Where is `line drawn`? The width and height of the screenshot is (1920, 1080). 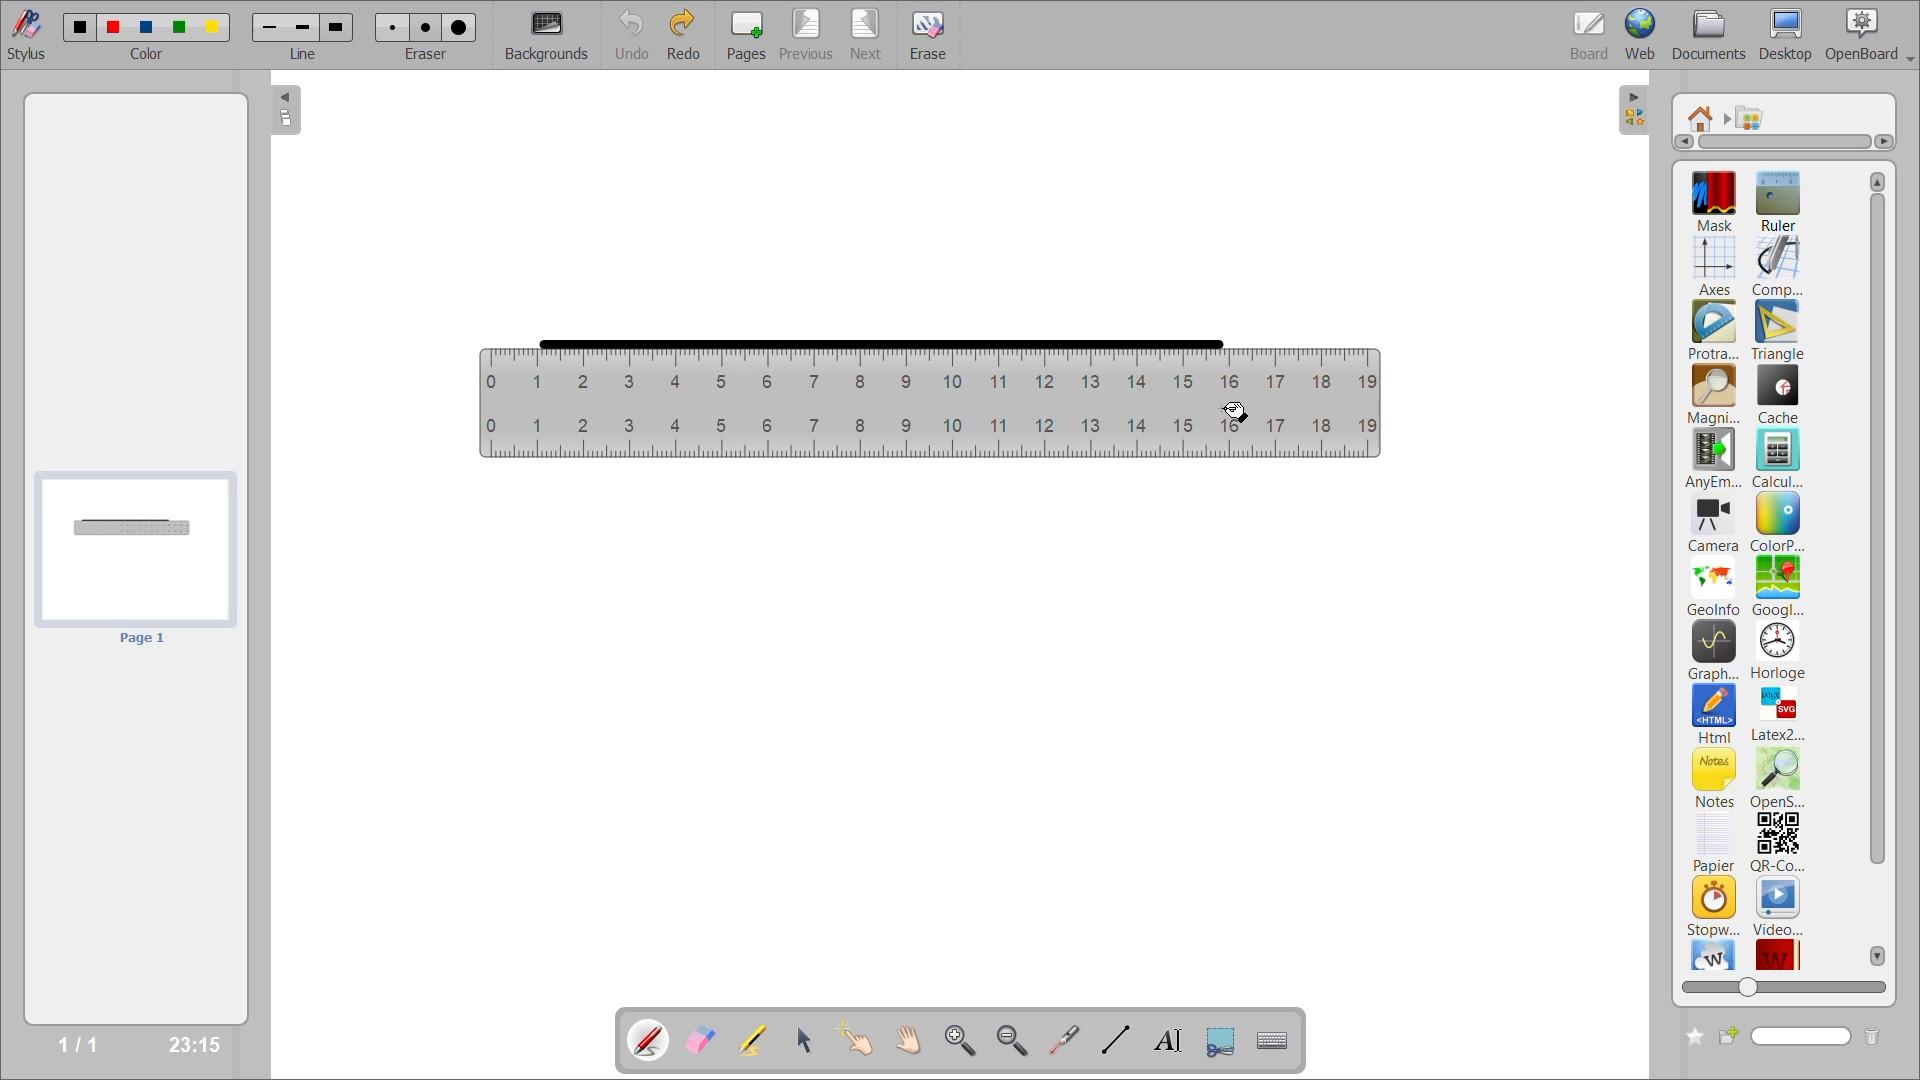 line drawn is located at coordinates (872, 341).